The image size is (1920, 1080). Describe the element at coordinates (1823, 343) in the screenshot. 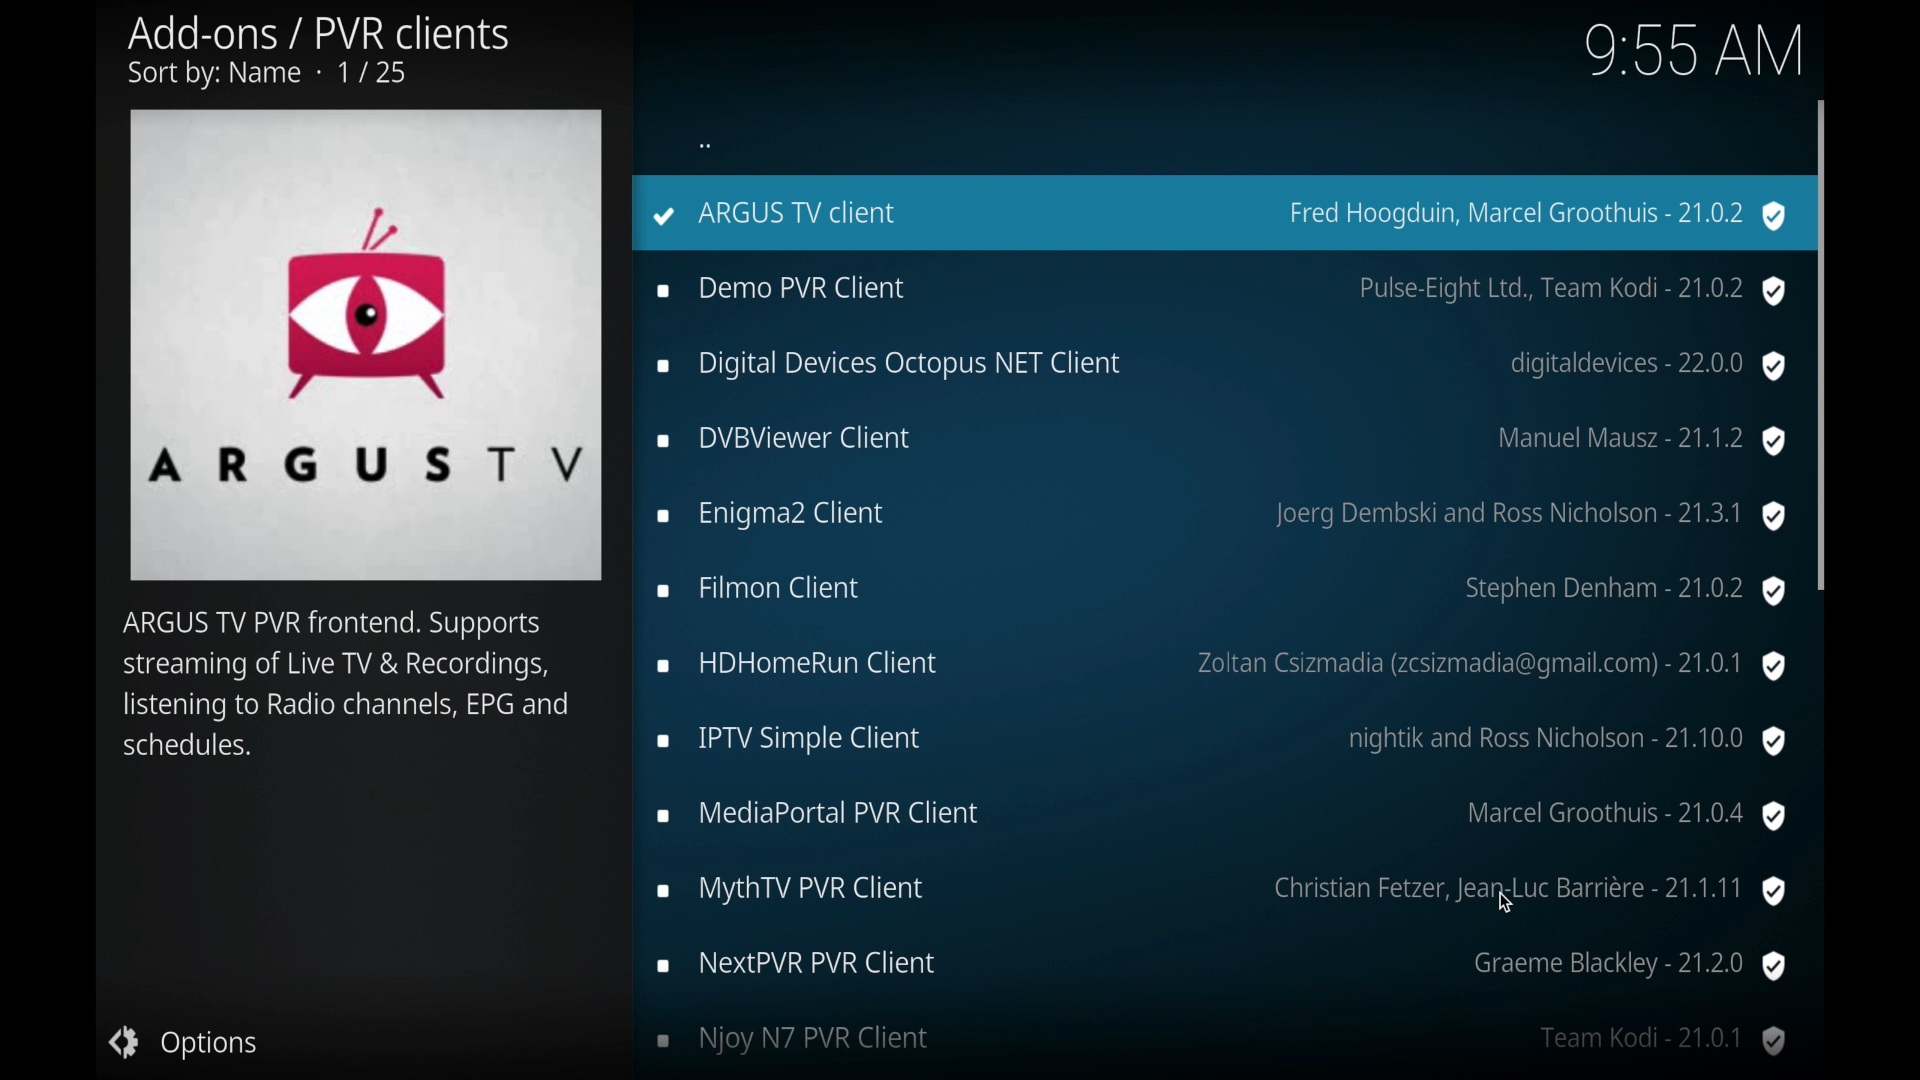

I see `scroll box` at that location.